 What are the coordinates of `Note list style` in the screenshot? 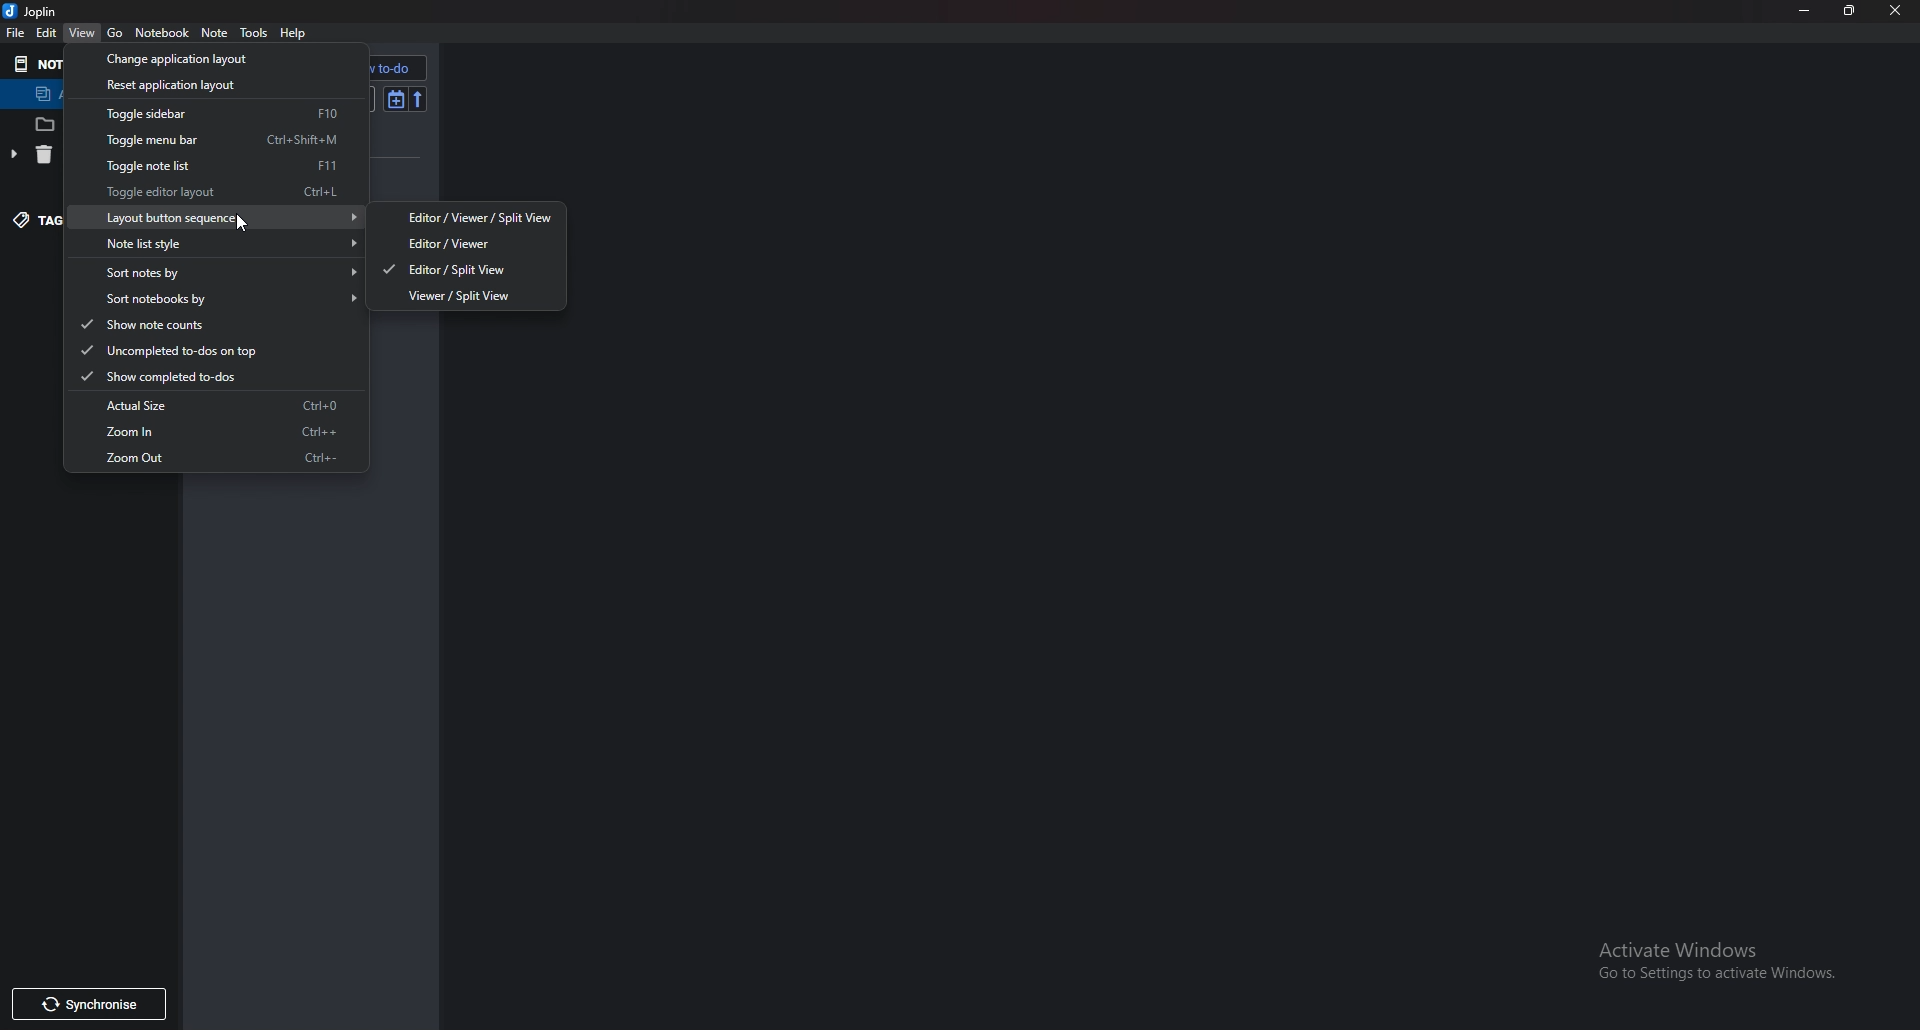 It's located at (222, 243).